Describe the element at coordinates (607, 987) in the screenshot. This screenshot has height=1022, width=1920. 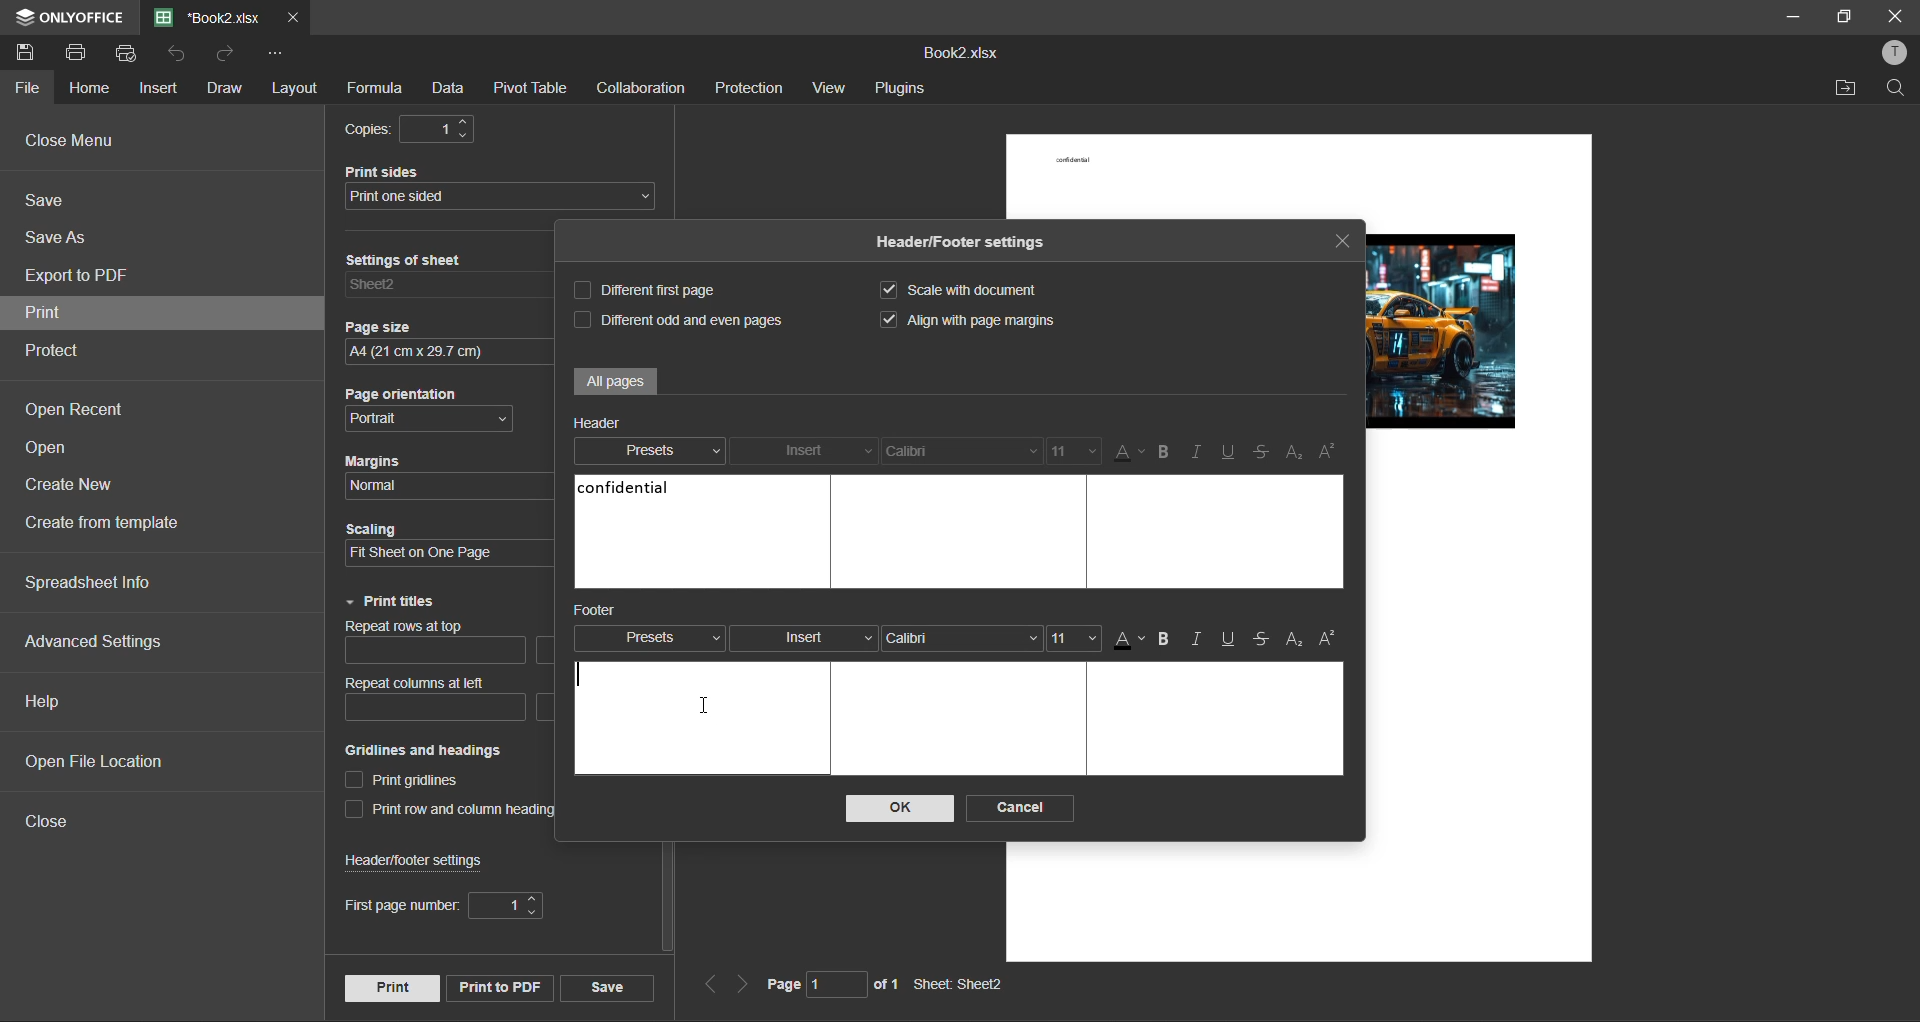
I see `save` at that location.